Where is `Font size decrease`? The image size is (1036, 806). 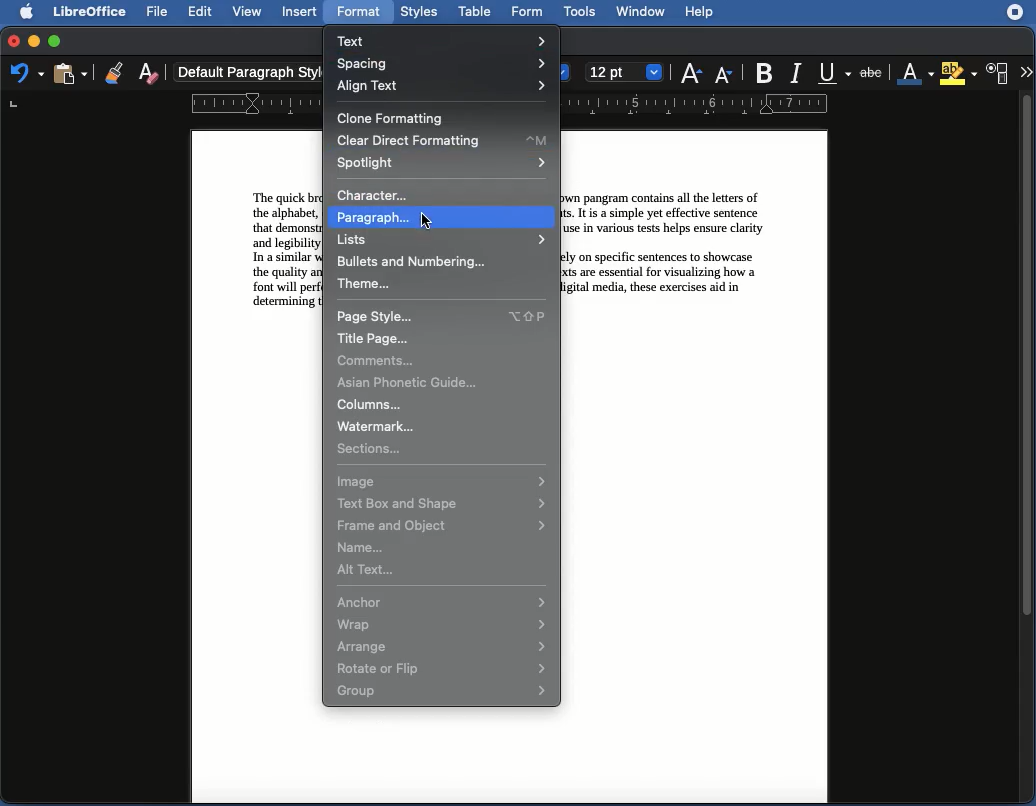 Font size decrease is located at coordinates (726, 75).